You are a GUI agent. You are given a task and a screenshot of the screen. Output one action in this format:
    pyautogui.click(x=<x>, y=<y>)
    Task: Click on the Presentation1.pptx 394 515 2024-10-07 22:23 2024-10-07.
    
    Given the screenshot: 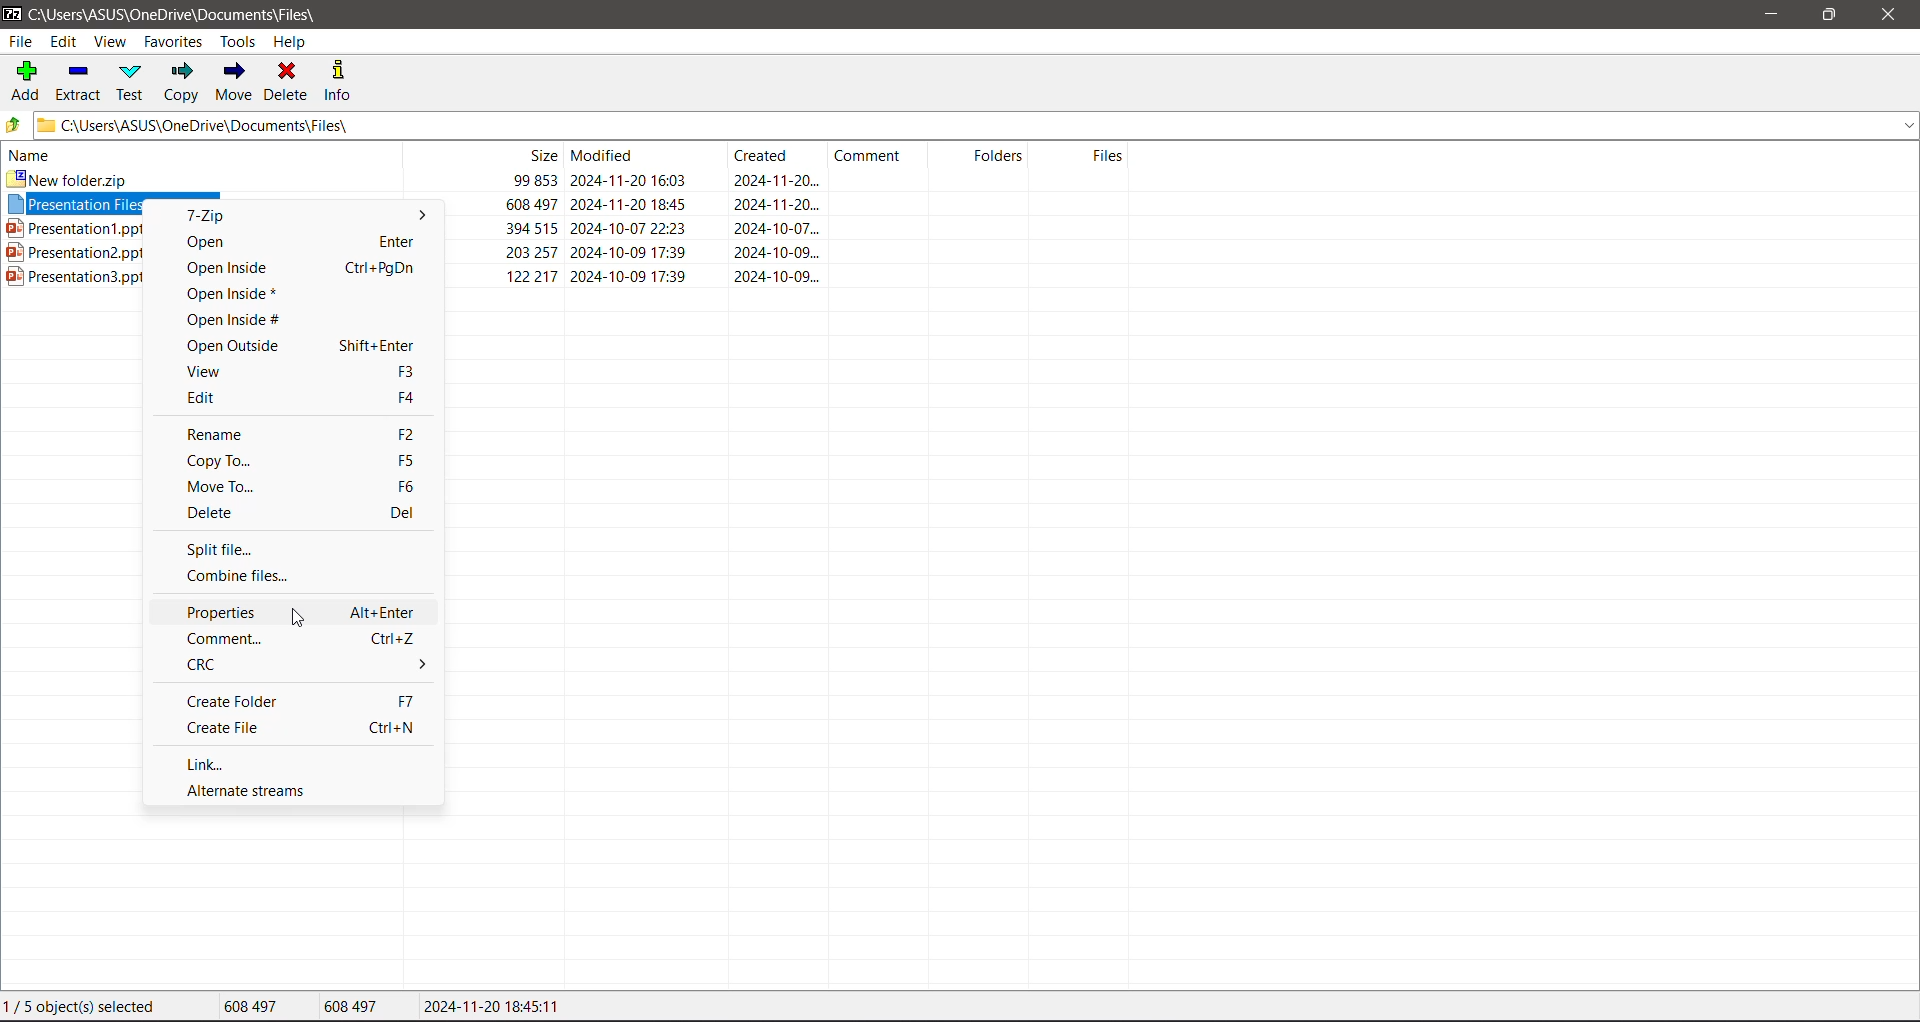 What is the action you would take?
    pyautogui.click(x=73, y=226)
    